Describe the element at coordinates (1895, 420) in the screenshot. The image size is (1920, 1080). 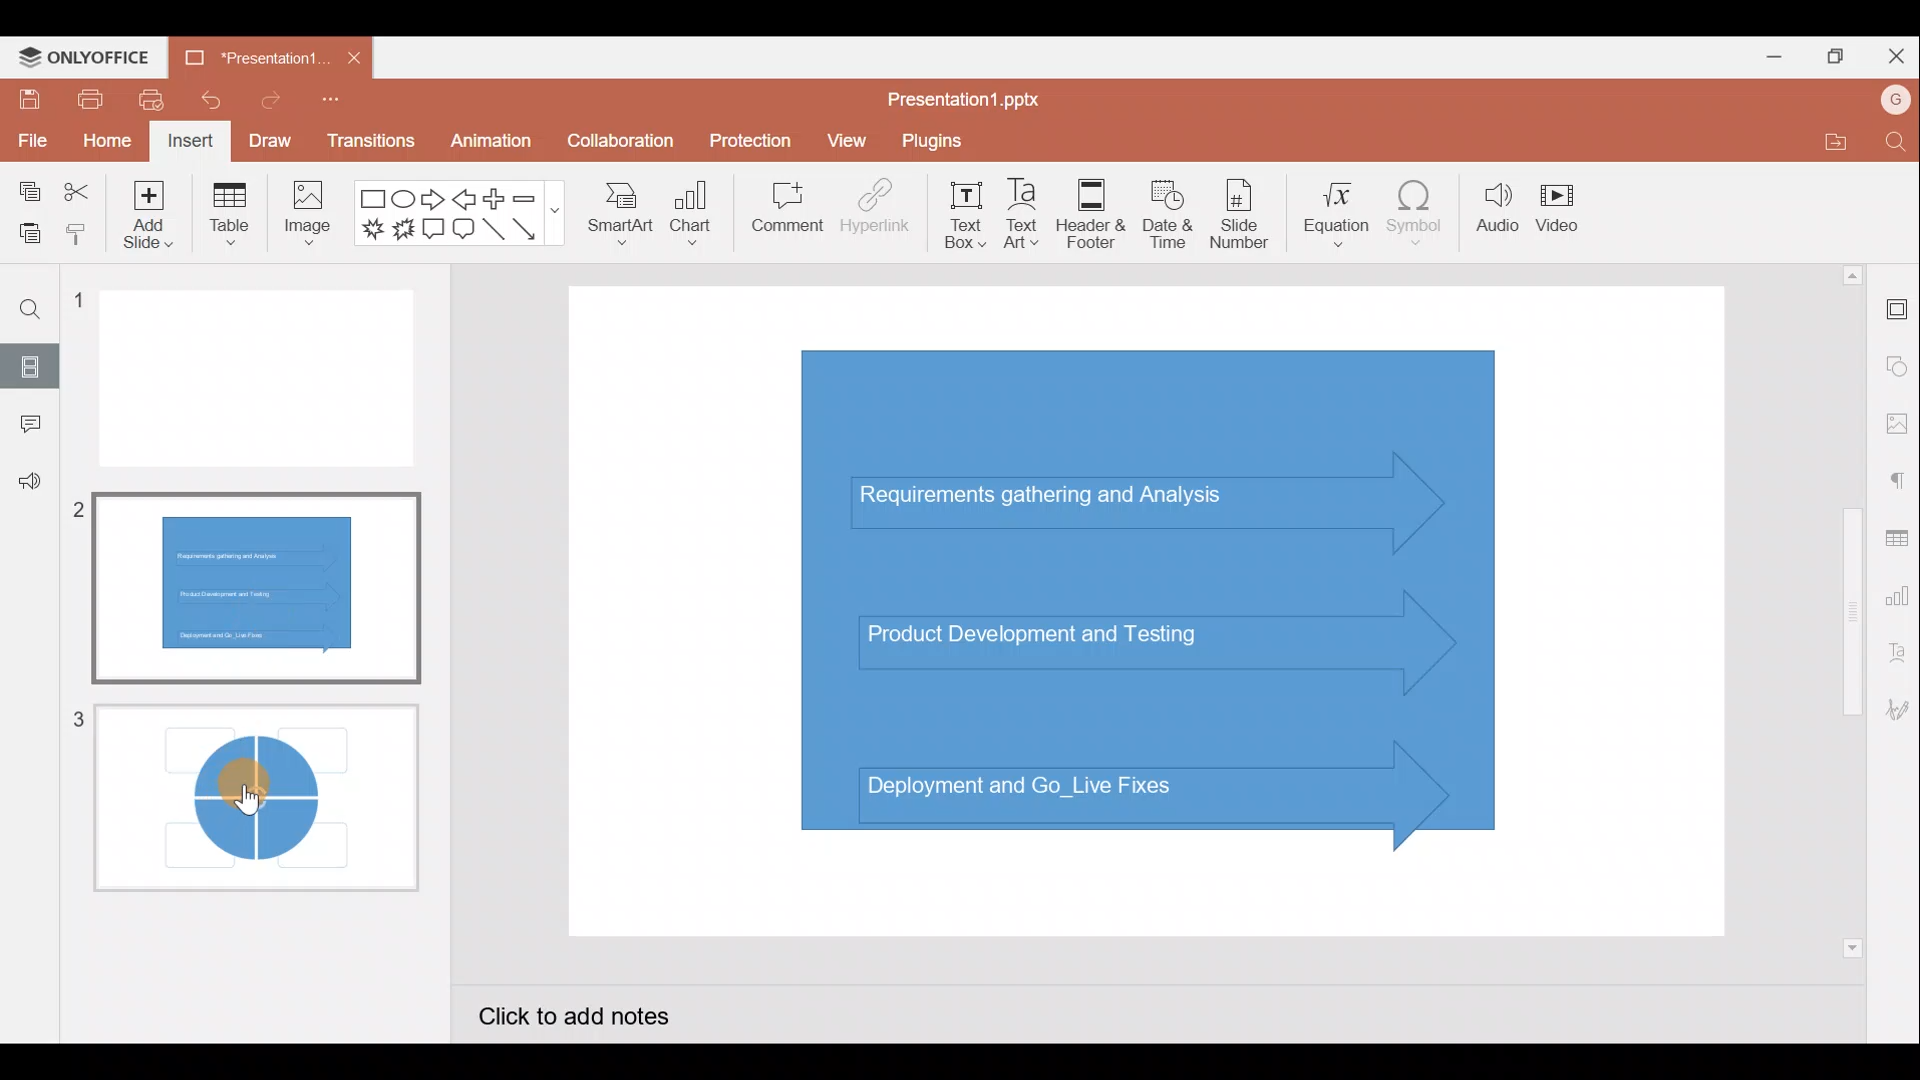
I see `Image settings` at that location.